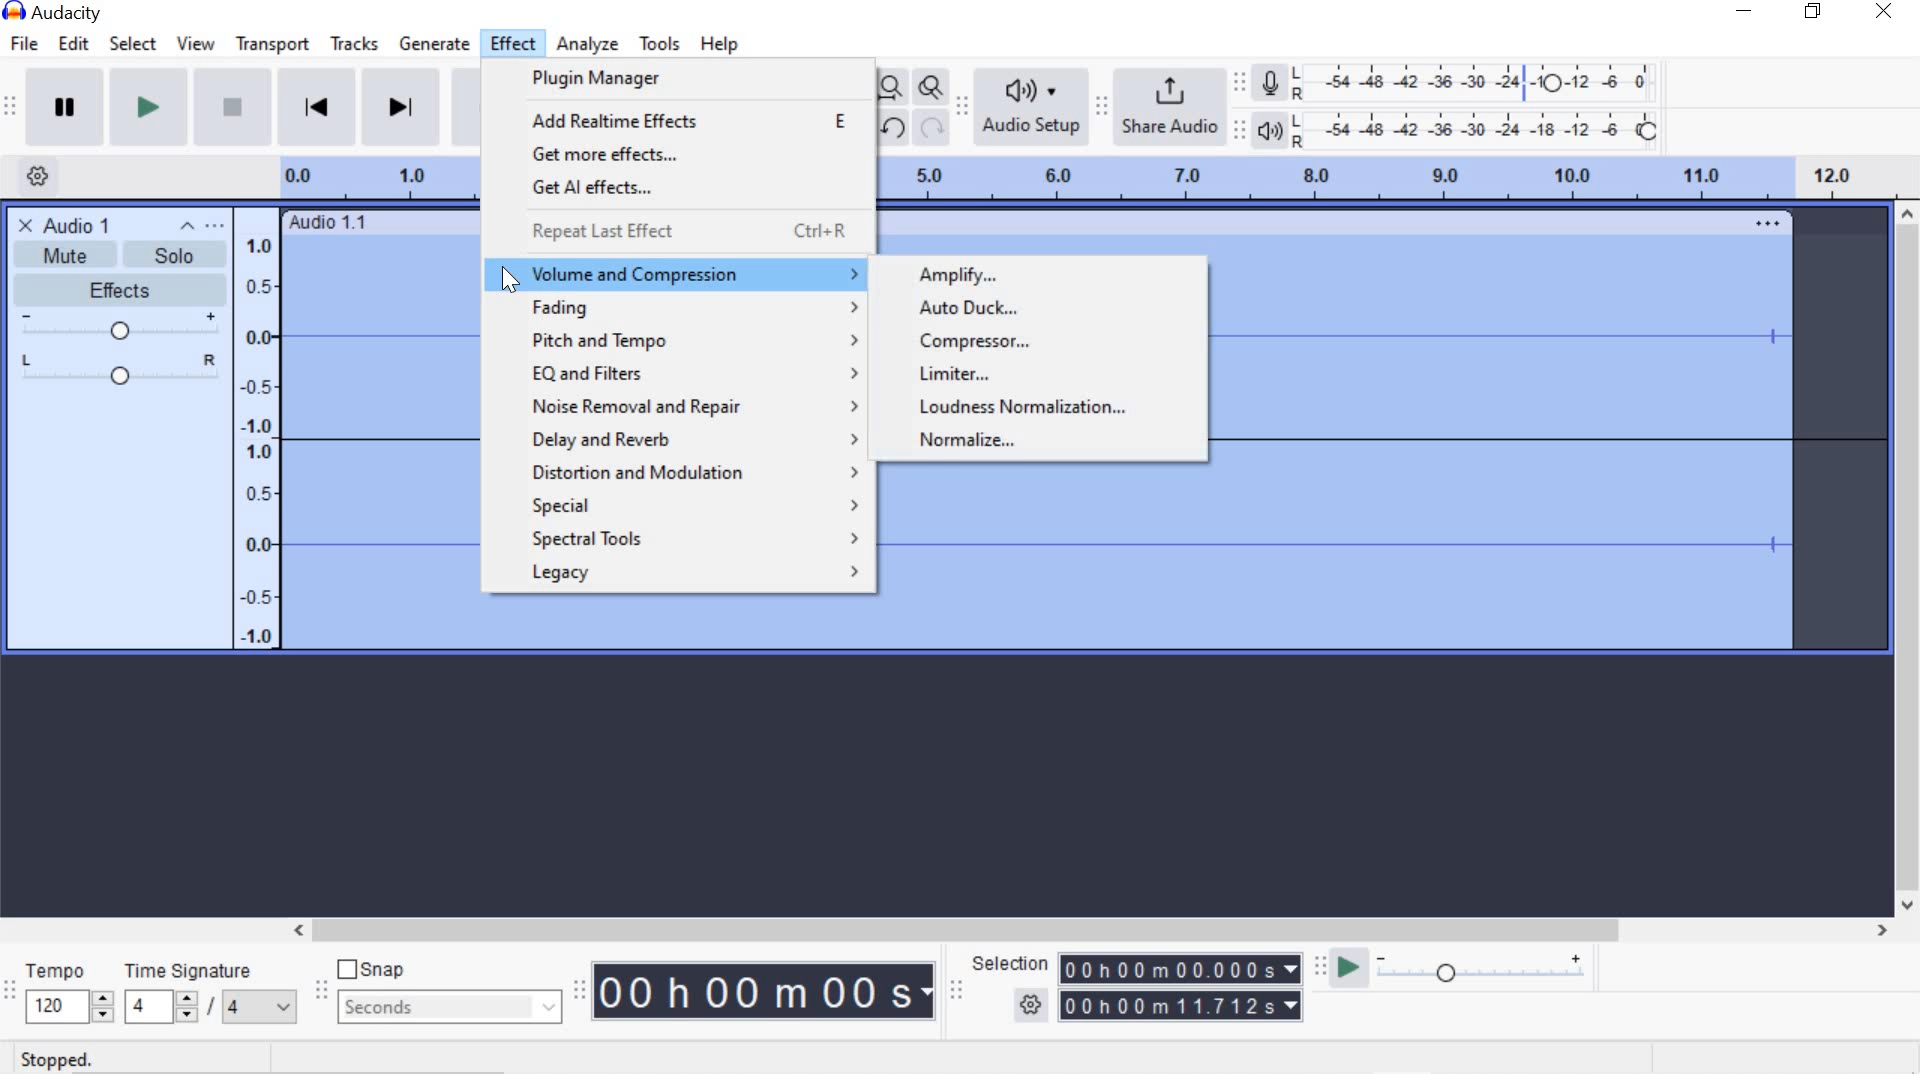  What do you see at coordinates (23, 224) in the screenshot?
I see `CLOSE` at bounding box center [23, 224].